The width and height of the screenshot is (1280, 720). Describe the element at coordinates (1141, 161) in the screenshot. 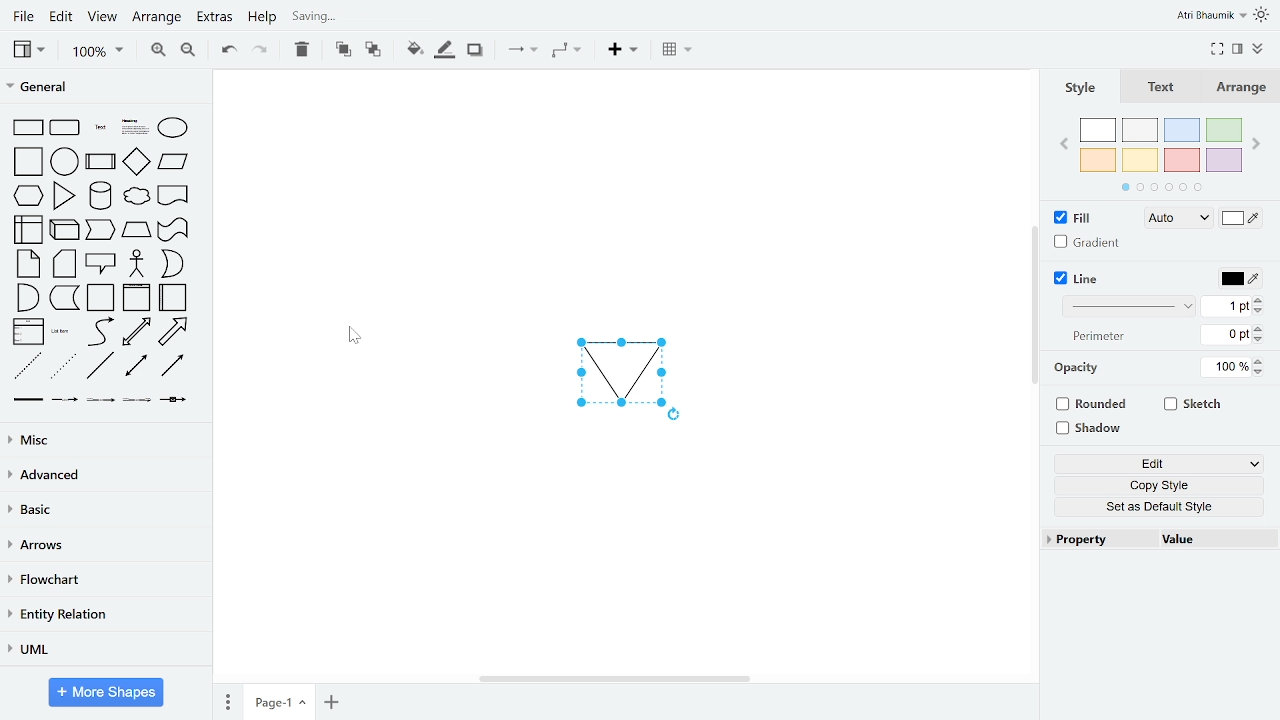

I see `yellow` at that location.